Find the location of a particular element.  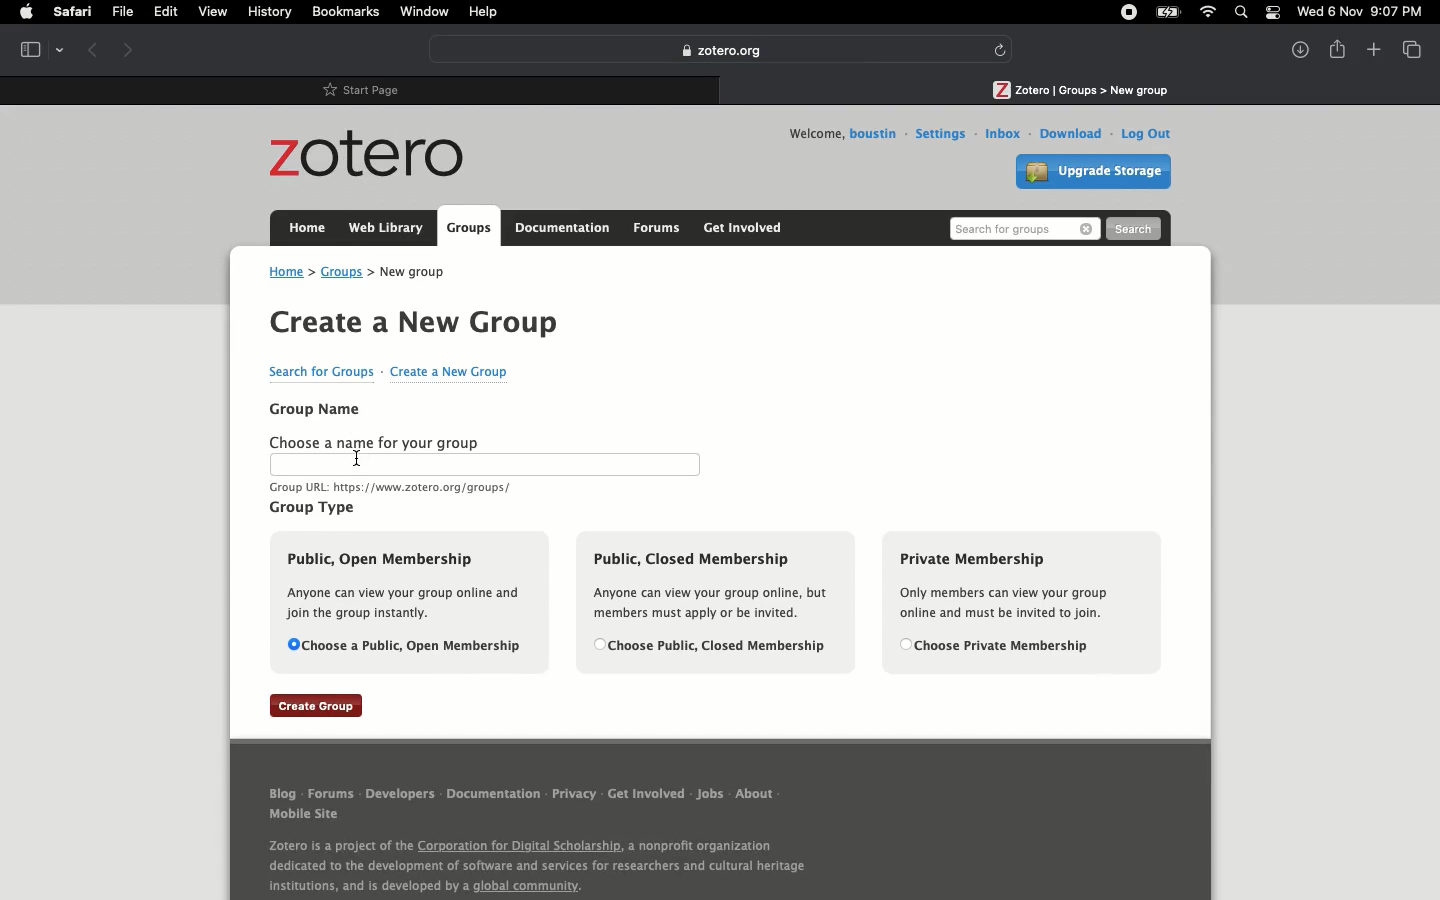

About Zotero is located at coordinates (531, 865).